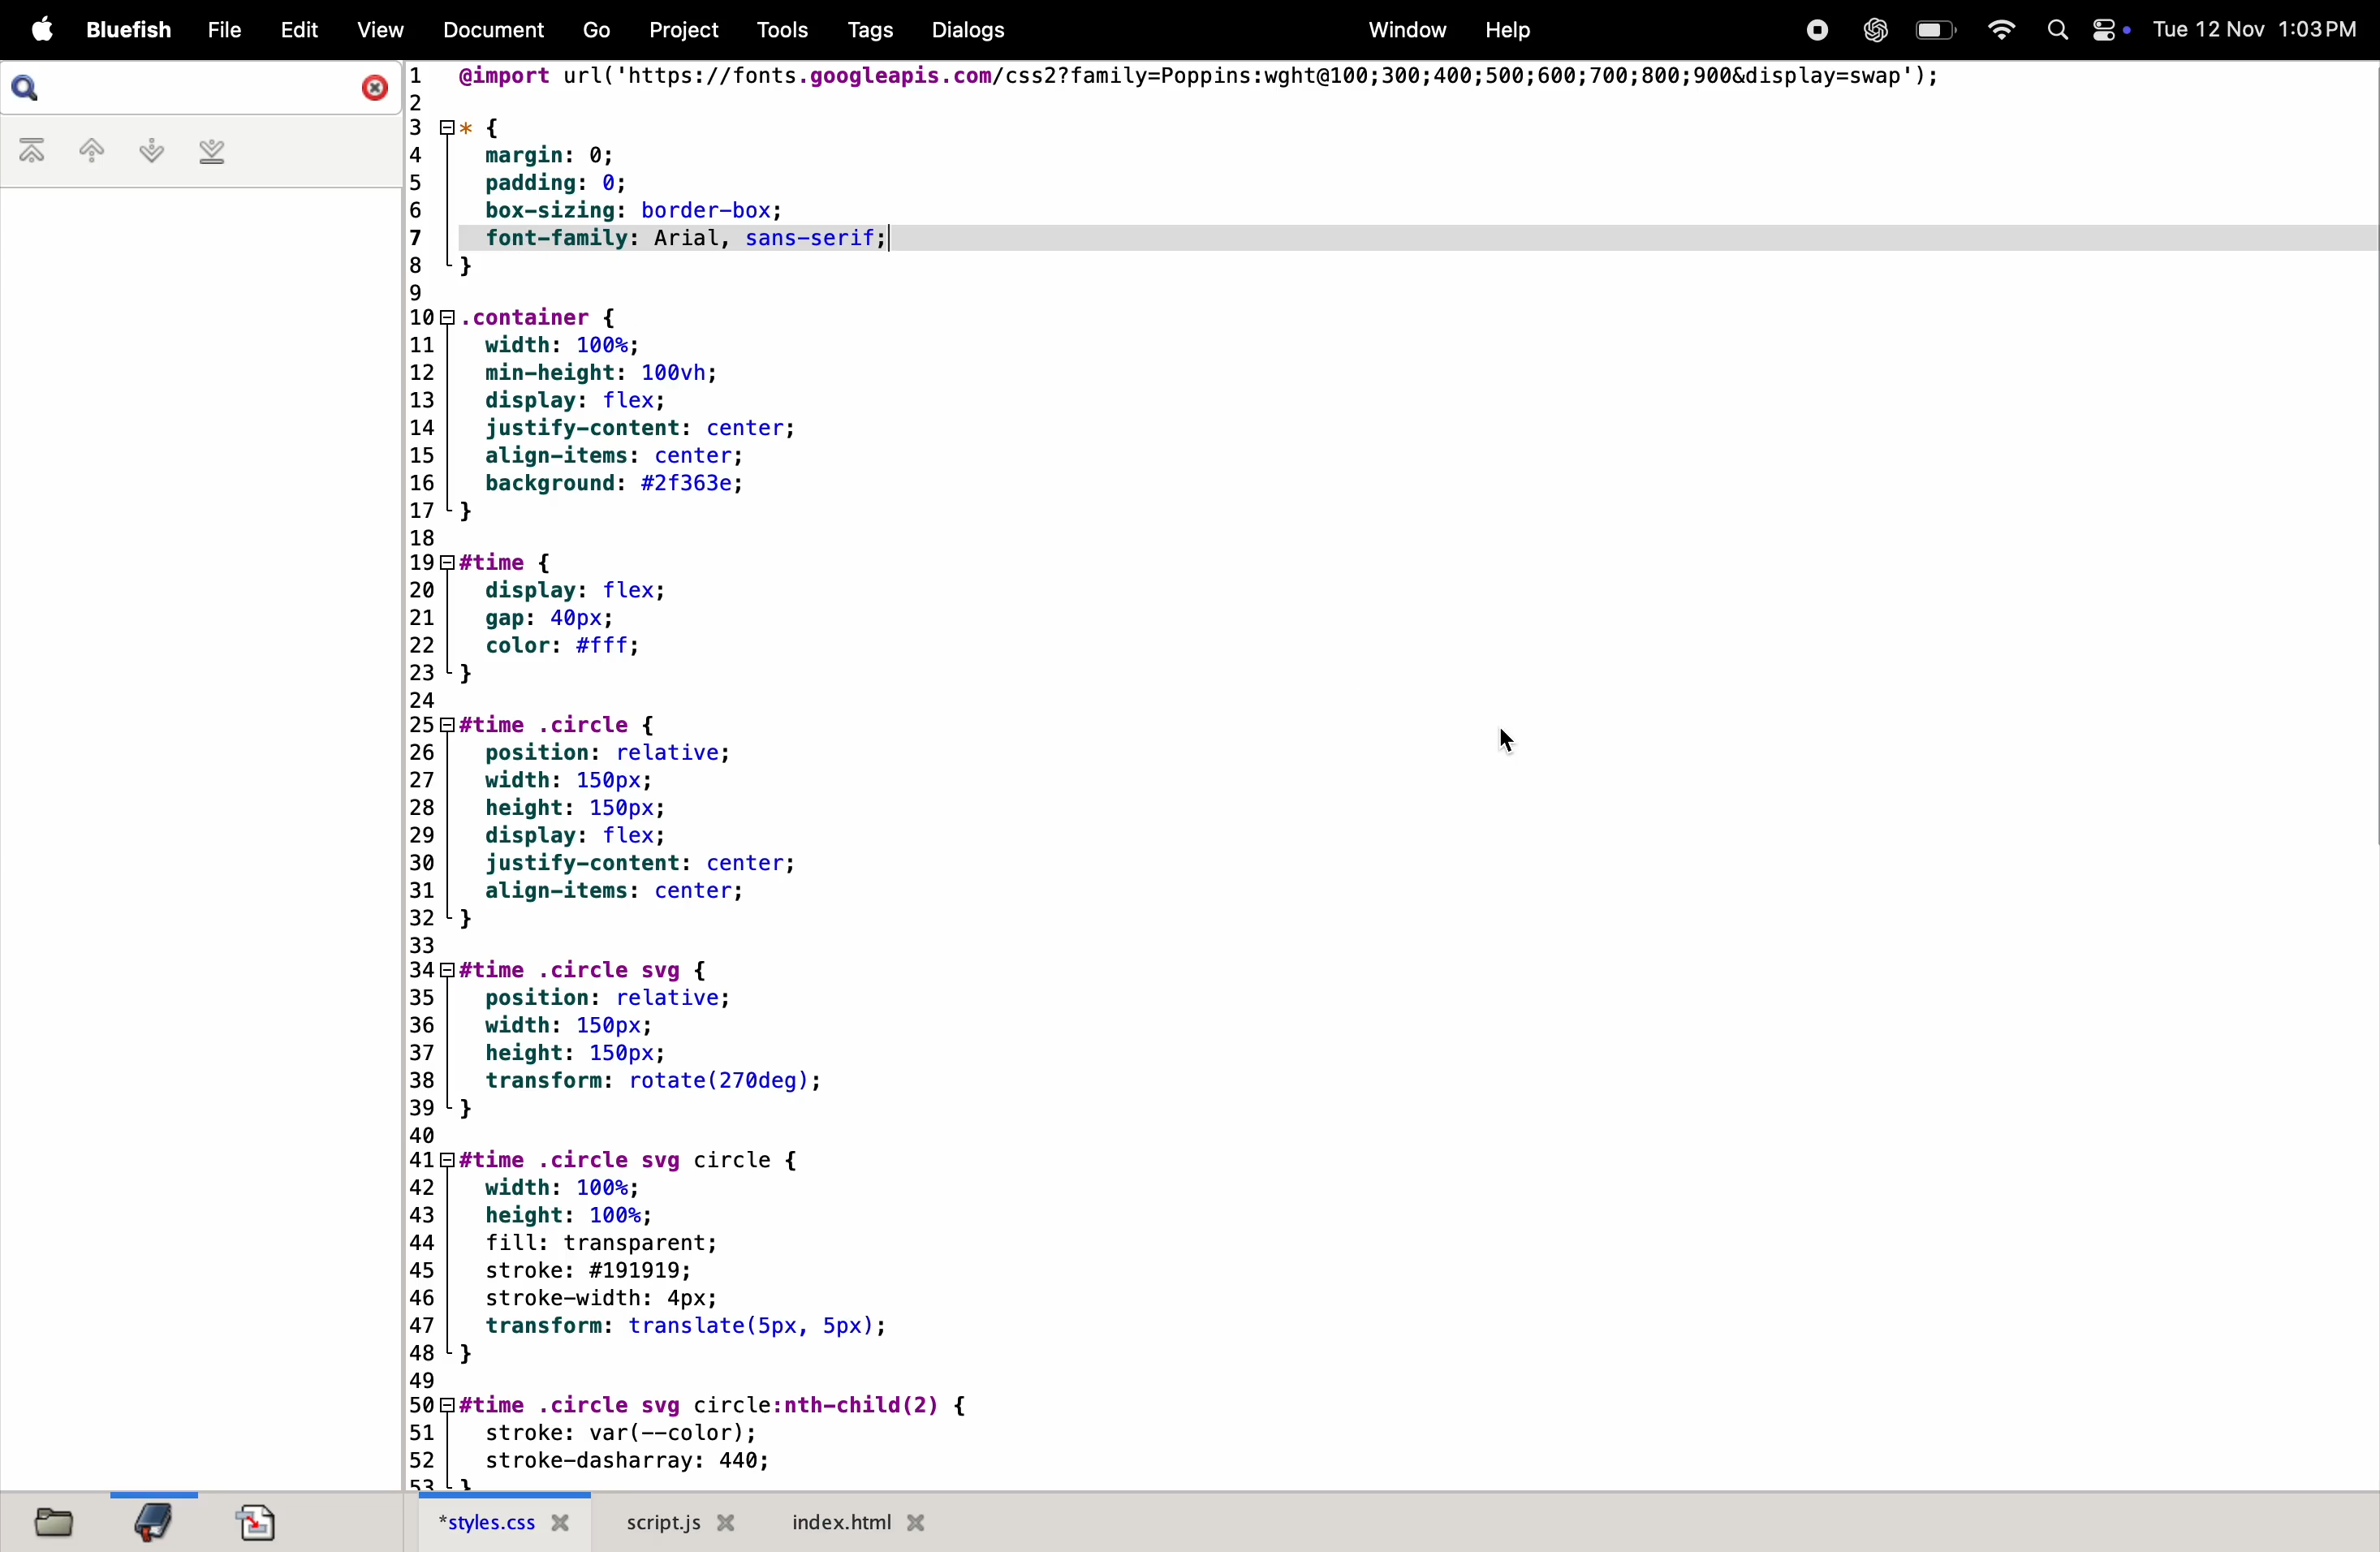 This screenshot has height=1552, width=2380. What do you see at coordinates (1939, 28) in the screenshot?
I see `battery` at bounding box center [1939, 28].